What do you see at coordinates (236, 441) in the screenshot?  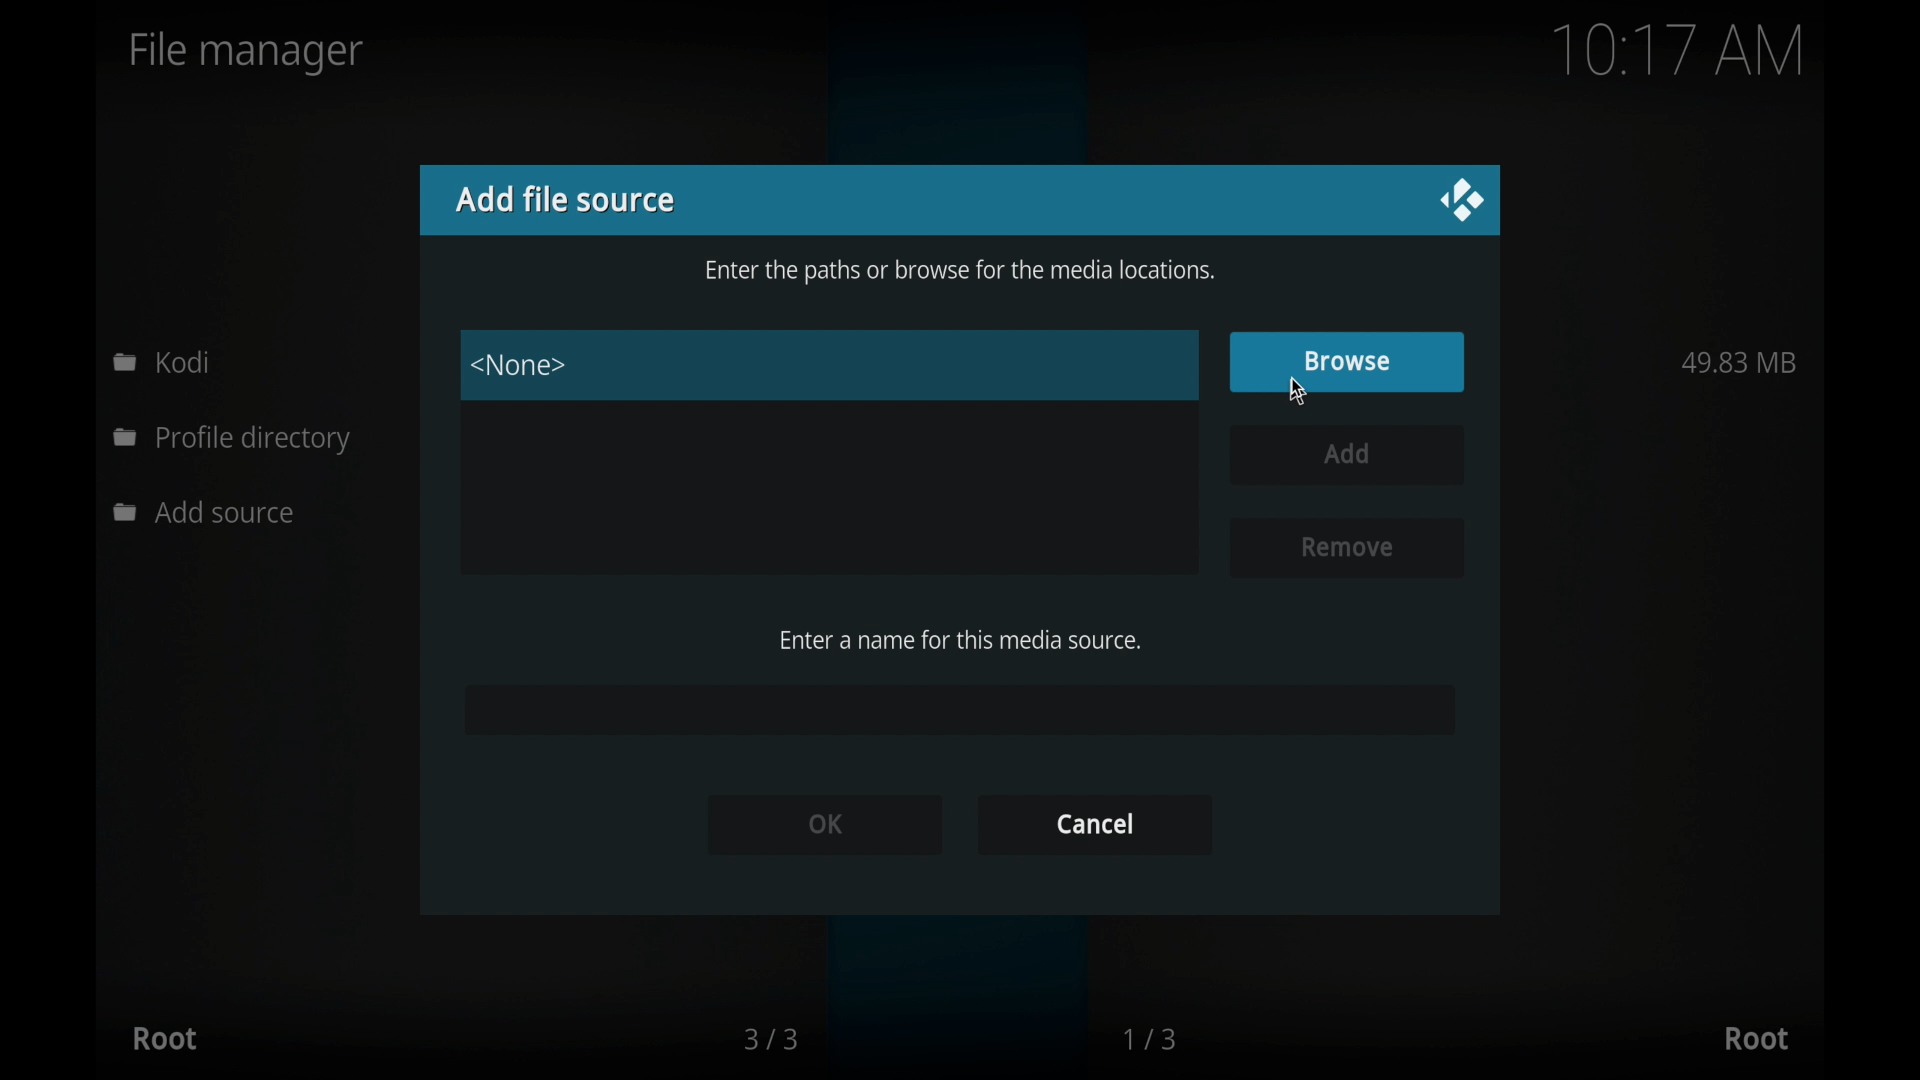 I see `profile directory` at bounding box center [236, 441].